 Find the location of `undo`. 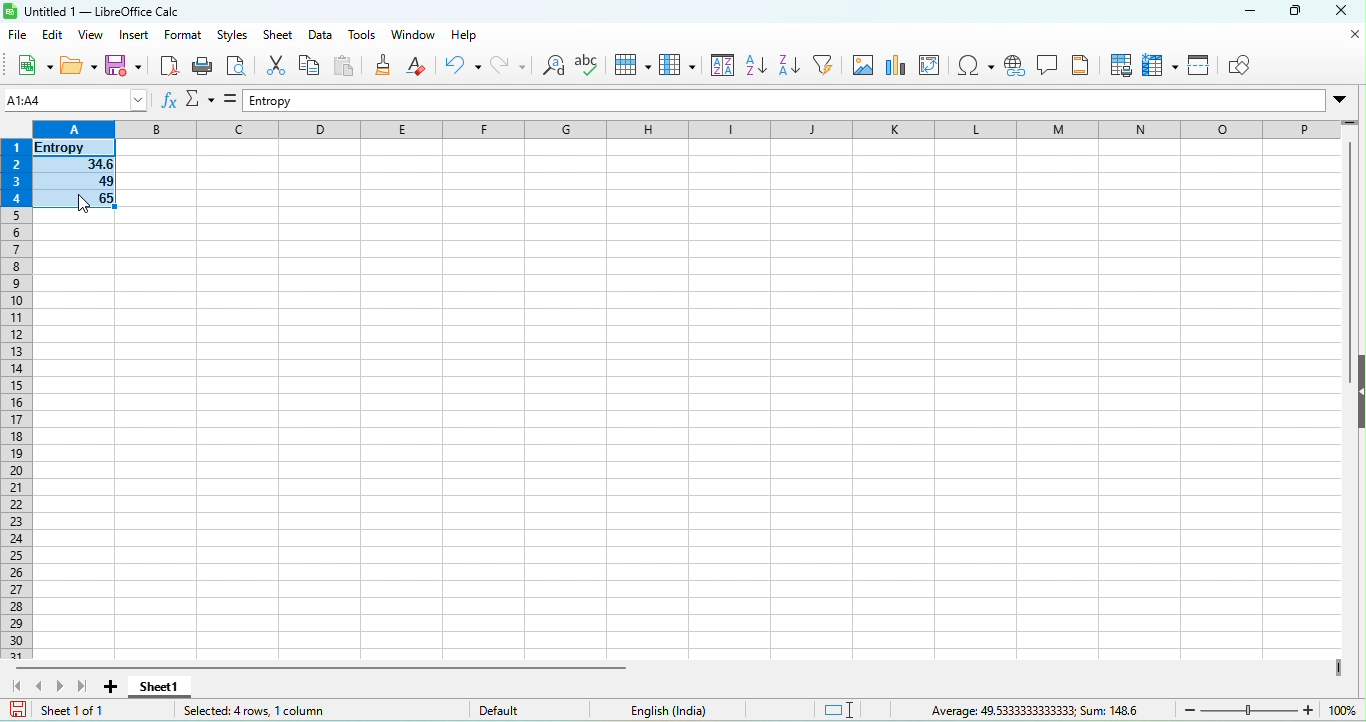

undo is located at coordinates (461, 70).